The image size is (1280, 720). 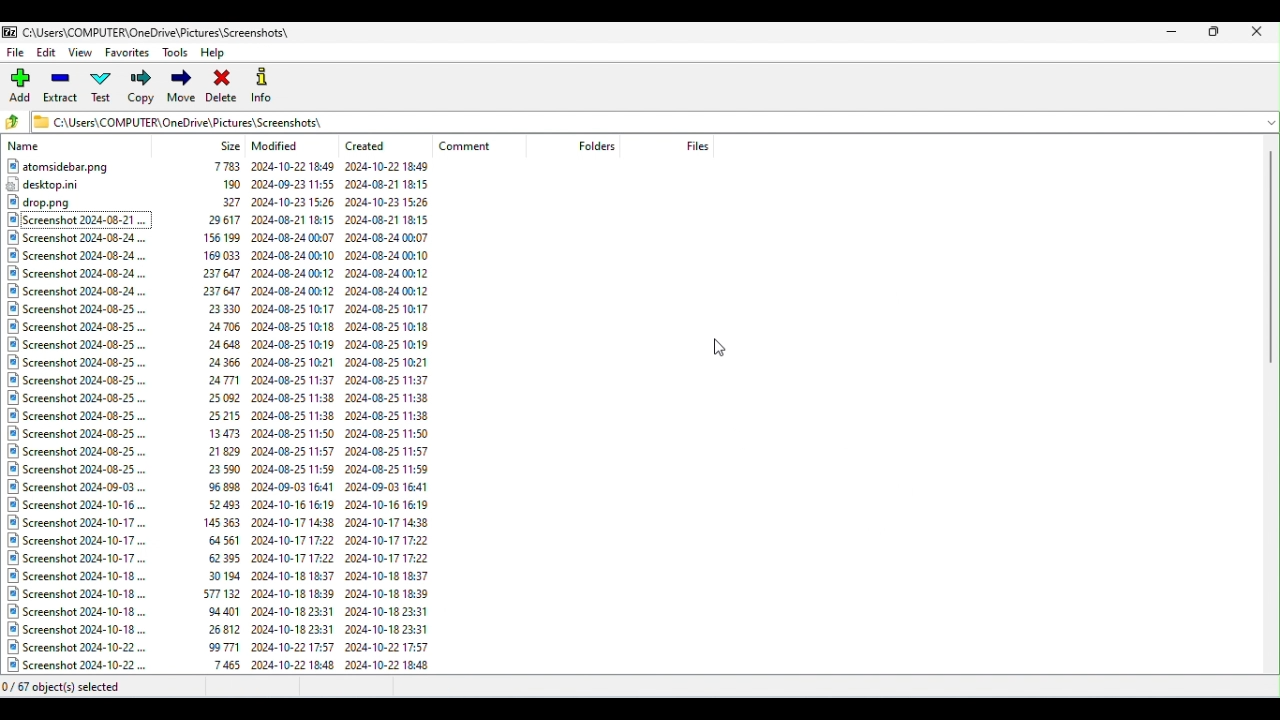 What do you see at coordinates (140, 88) in the screenshot?
I see `Copy` at bounding box center [140, 88].